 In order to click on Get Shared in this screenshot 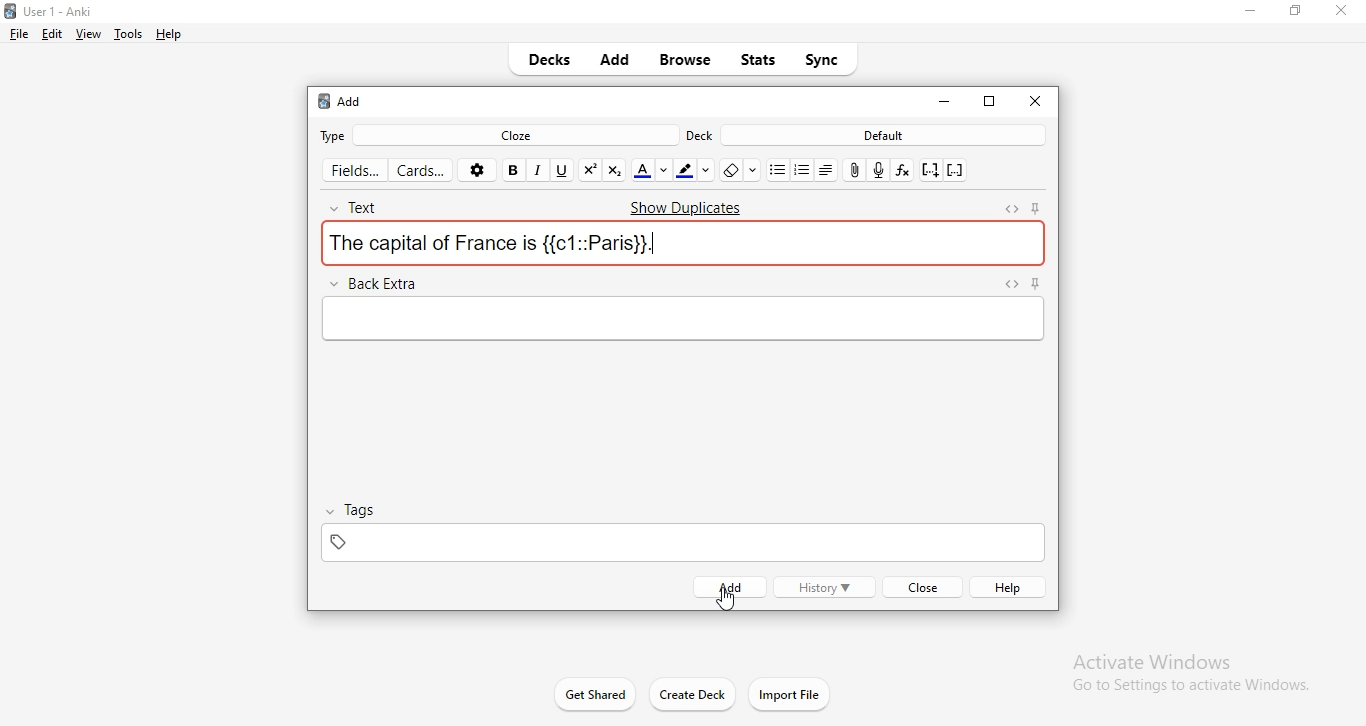, I will do `click(583, 692)`.